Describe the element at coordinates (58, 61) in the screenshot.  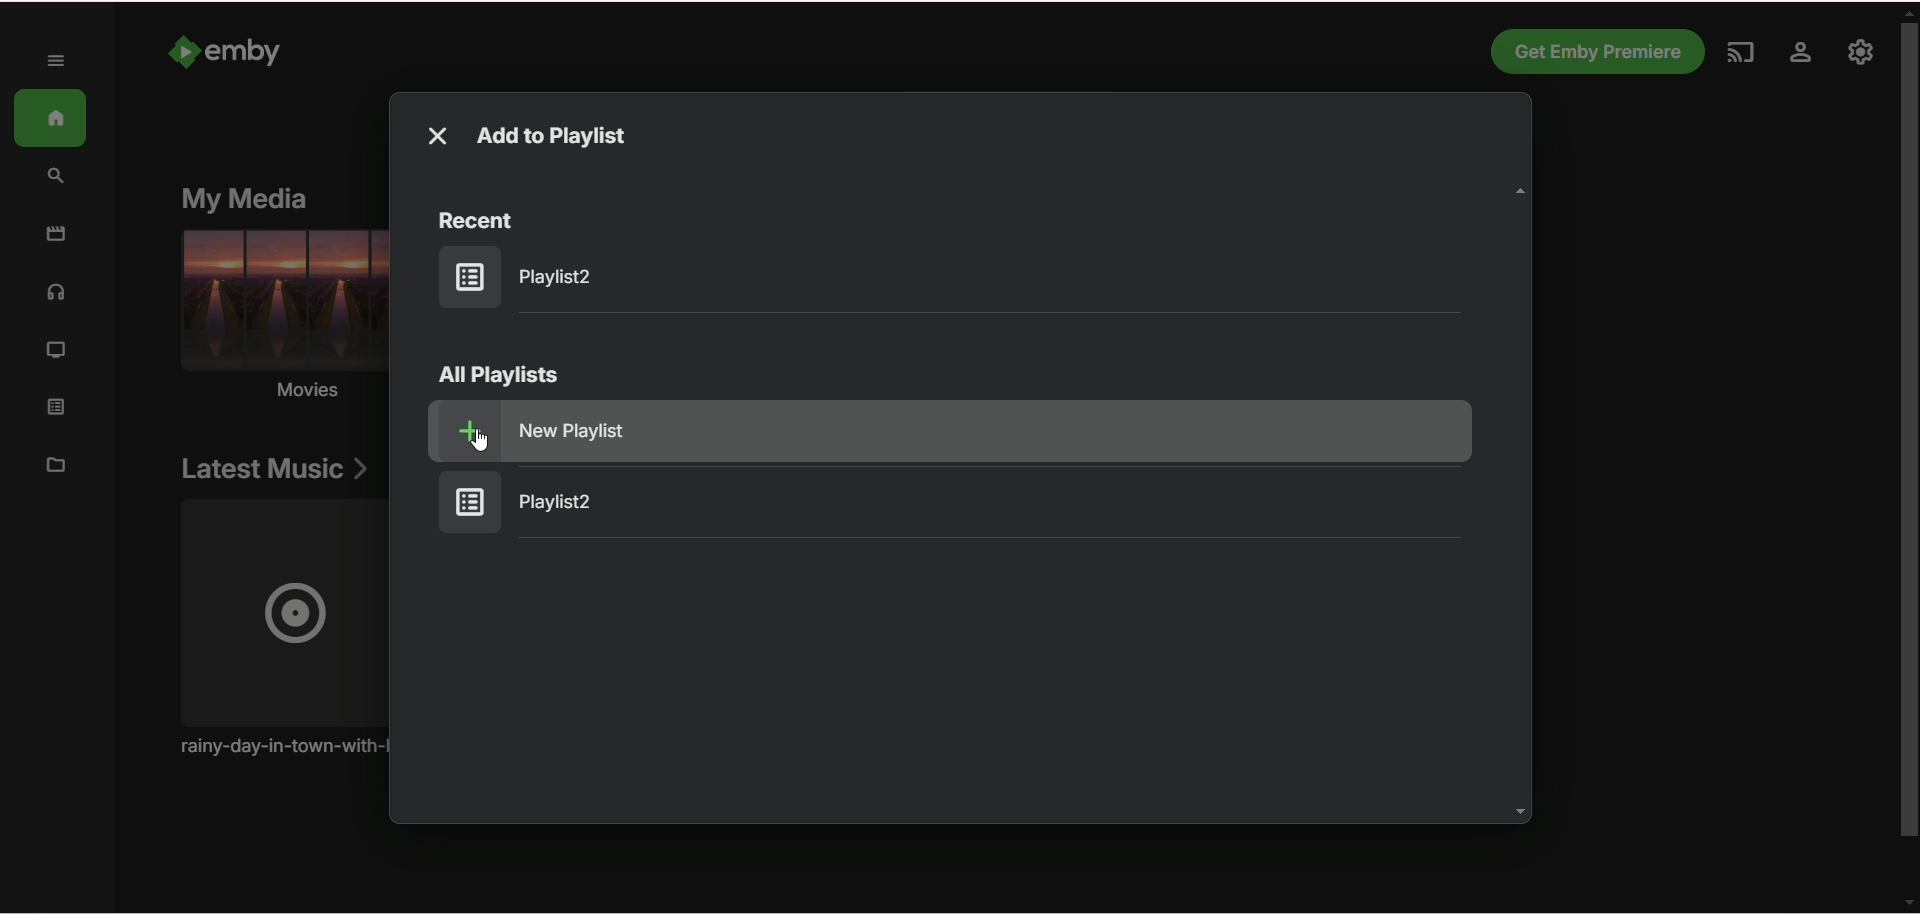
I see `expand` at that location.